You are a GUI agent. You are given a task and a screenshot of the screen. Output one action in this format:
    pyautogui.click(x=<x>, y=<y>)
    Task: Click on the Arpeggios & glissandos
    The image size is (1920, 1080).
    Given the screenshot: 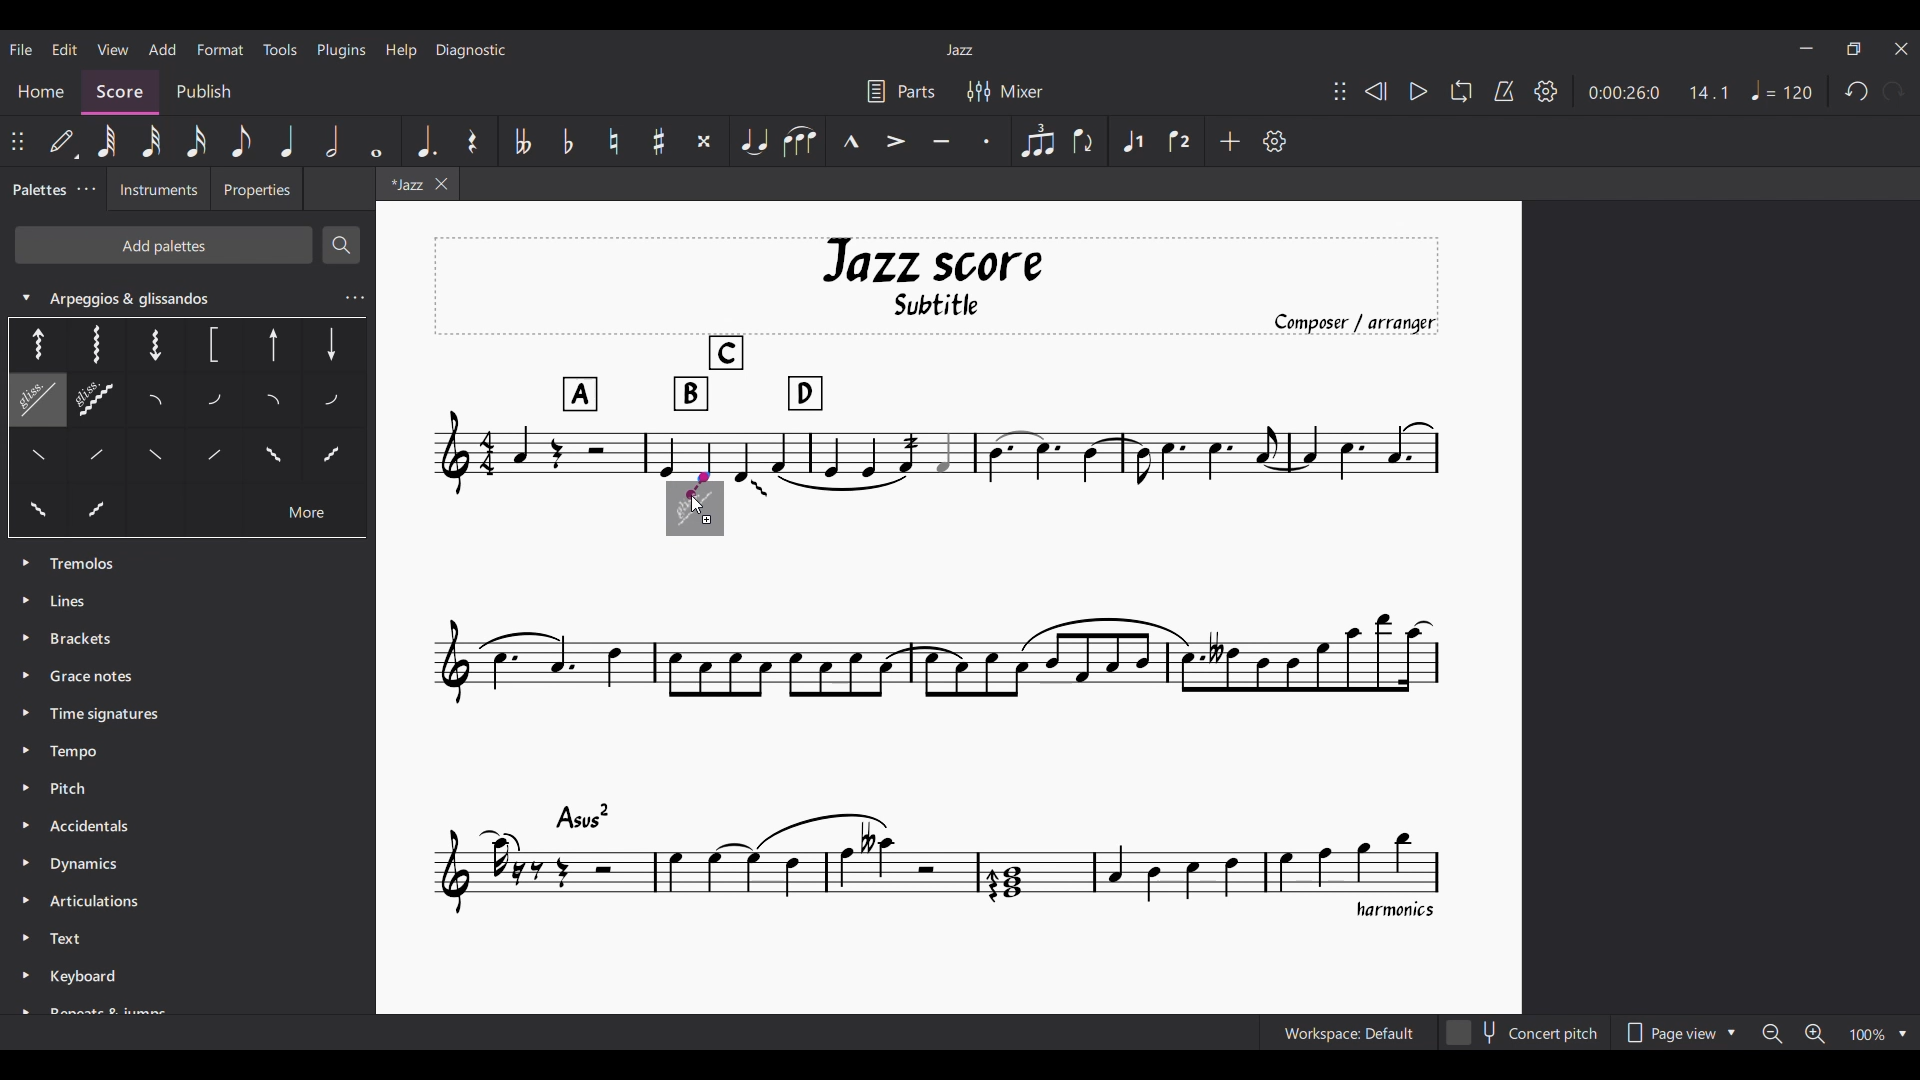 What is the action you would take?
    pyautogui.click(x=166, y=294)
    